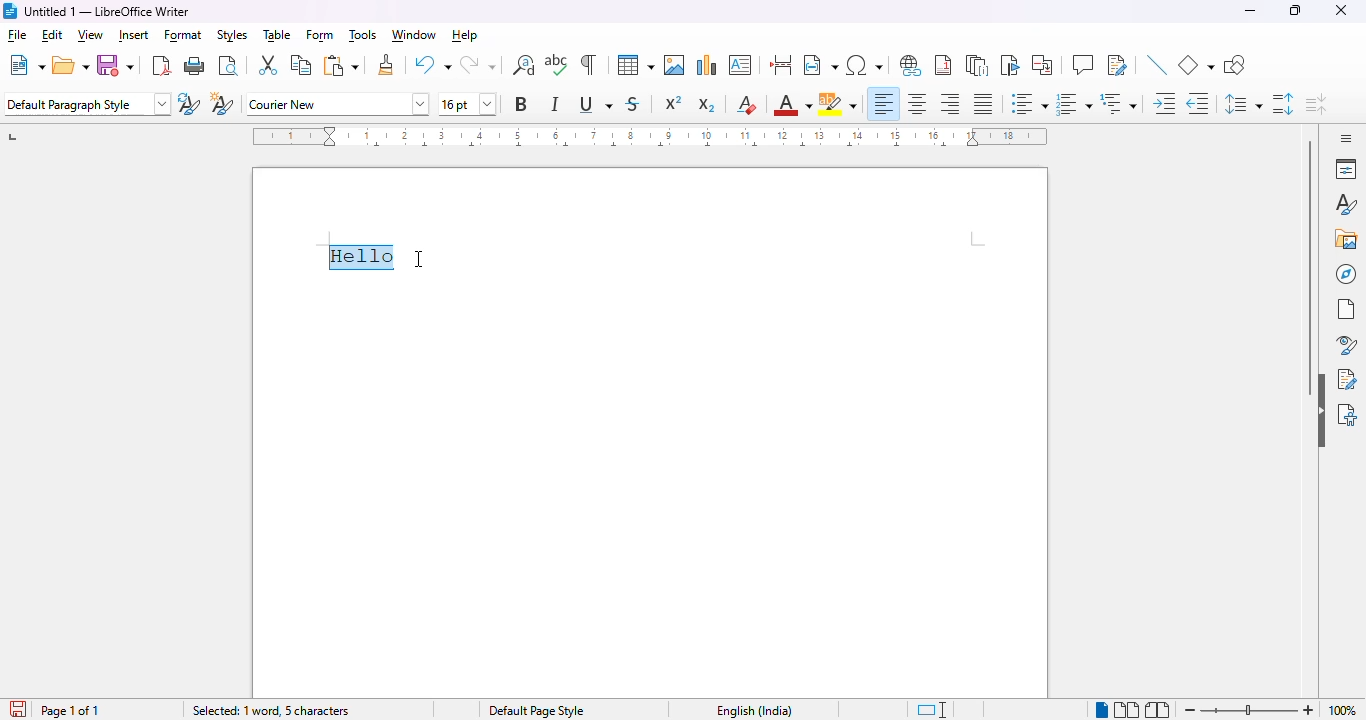 Image resolution: width=1366 pixels, height=720 pixels. I want to click on show track changes functions, so click(1118, 65).